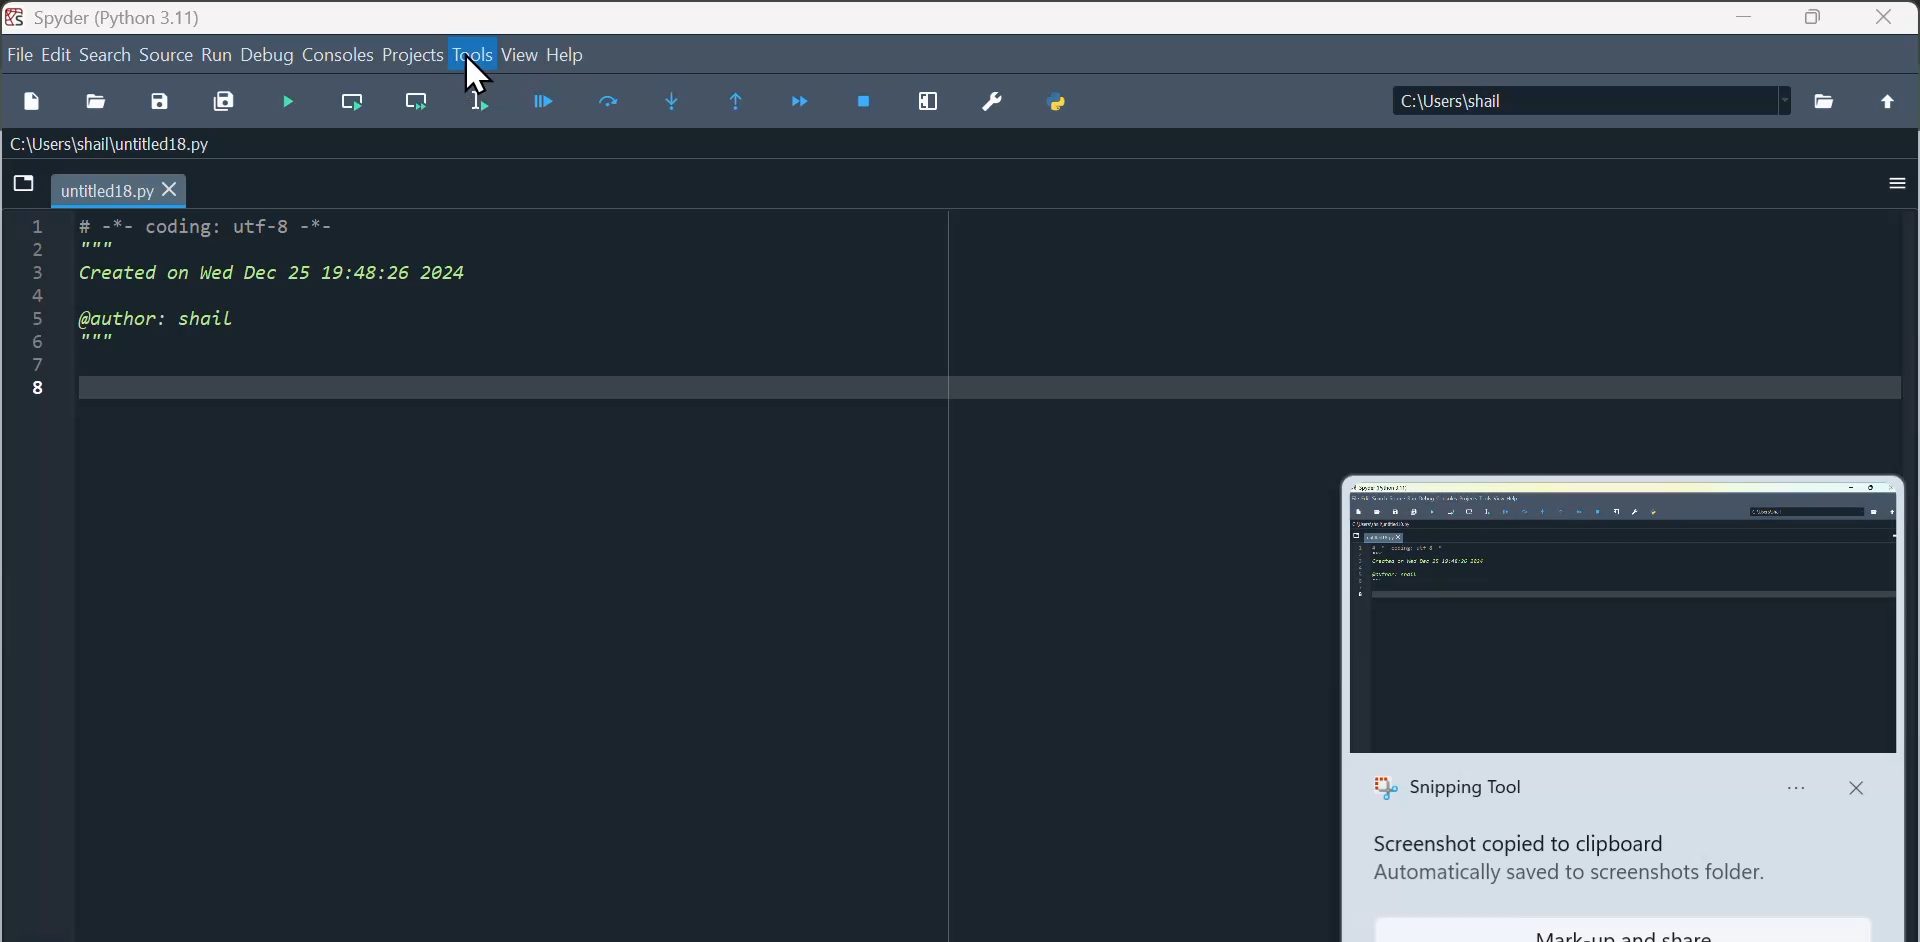 The image size is (1920, 942). I want to click on Run into current page, so click(669, 102).